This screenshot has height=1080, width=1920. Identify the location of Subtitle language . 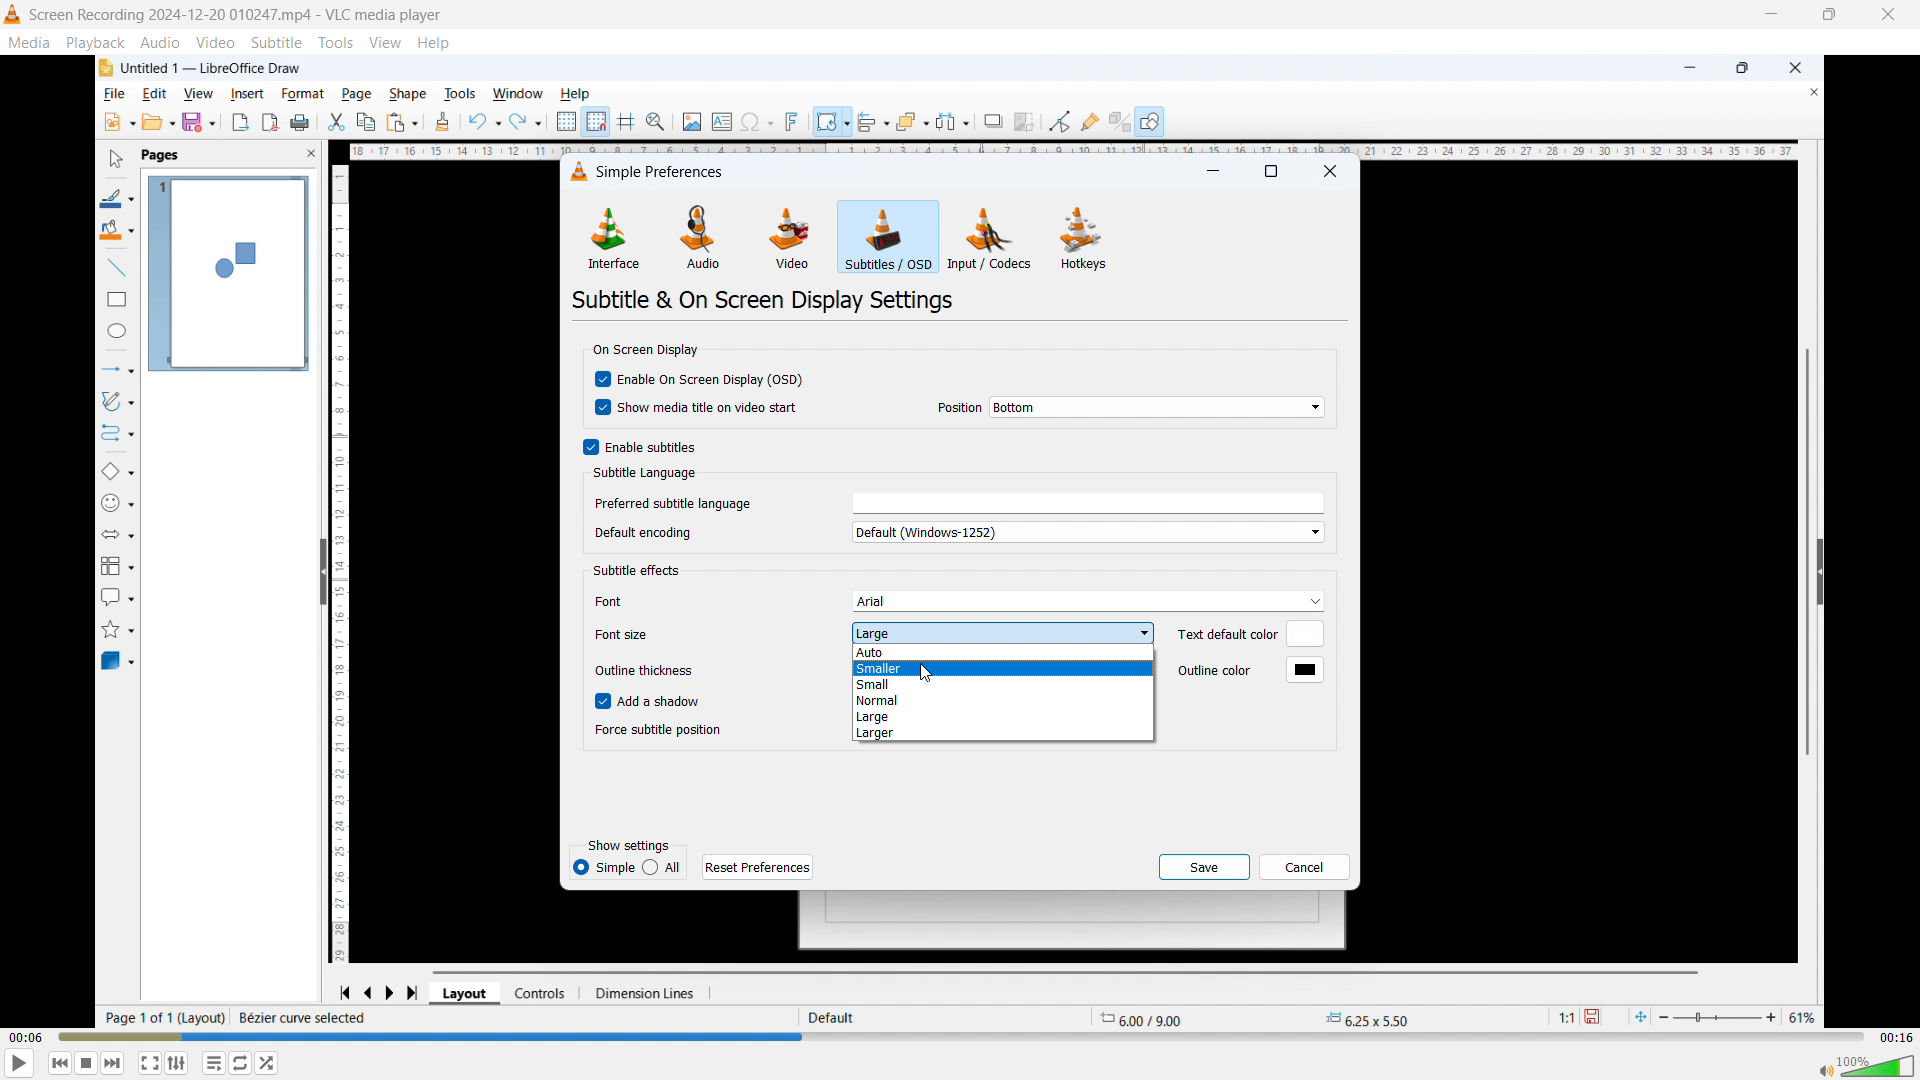
(645, 473).